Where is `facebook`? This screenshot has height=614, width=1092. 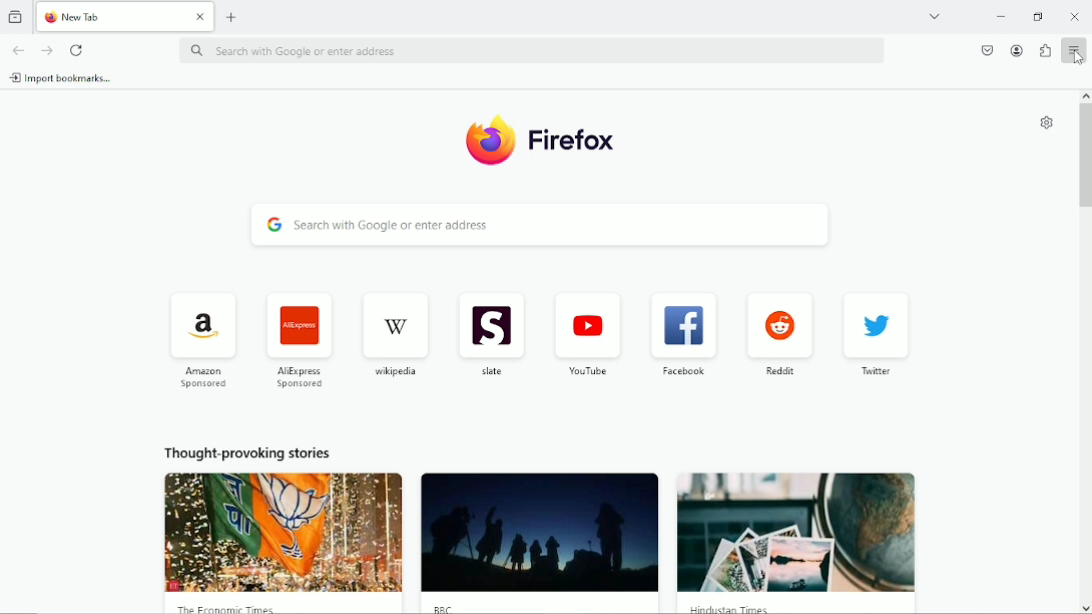 facebook is located at coordinates (681, 321).